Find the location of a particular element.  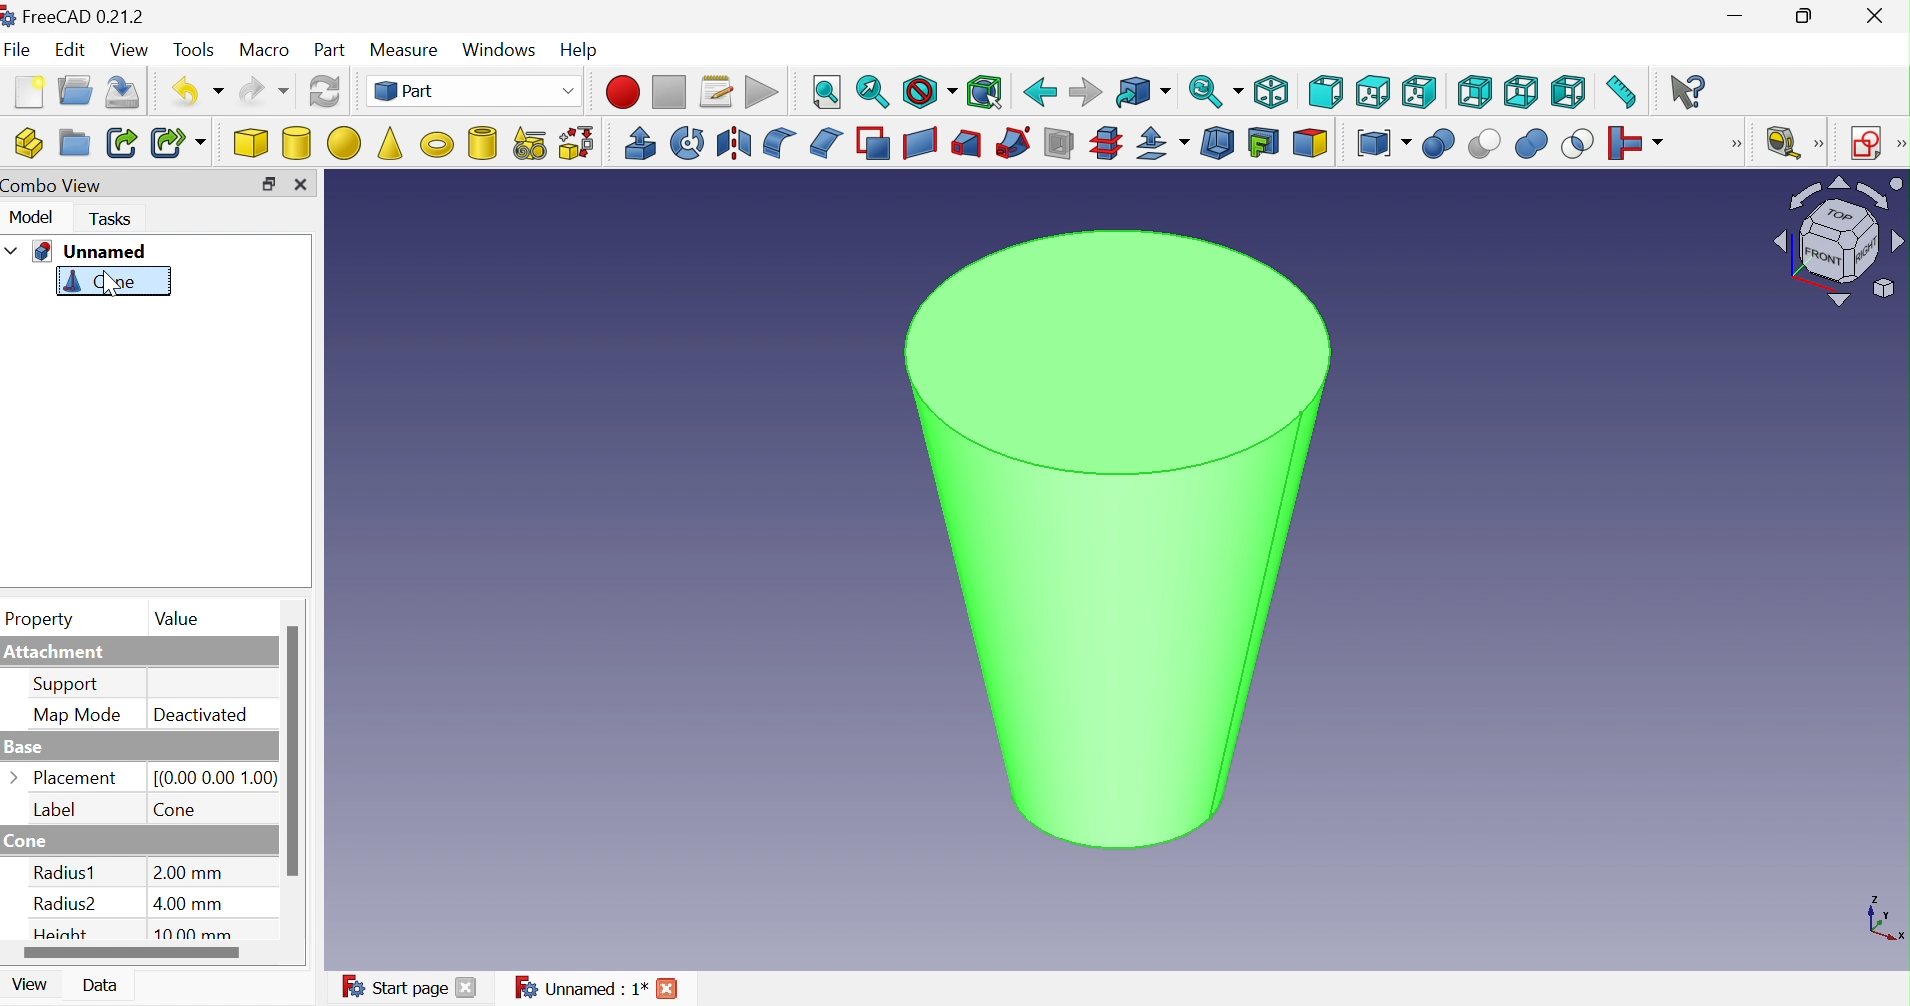

Height is located at coordinates (64, 934).